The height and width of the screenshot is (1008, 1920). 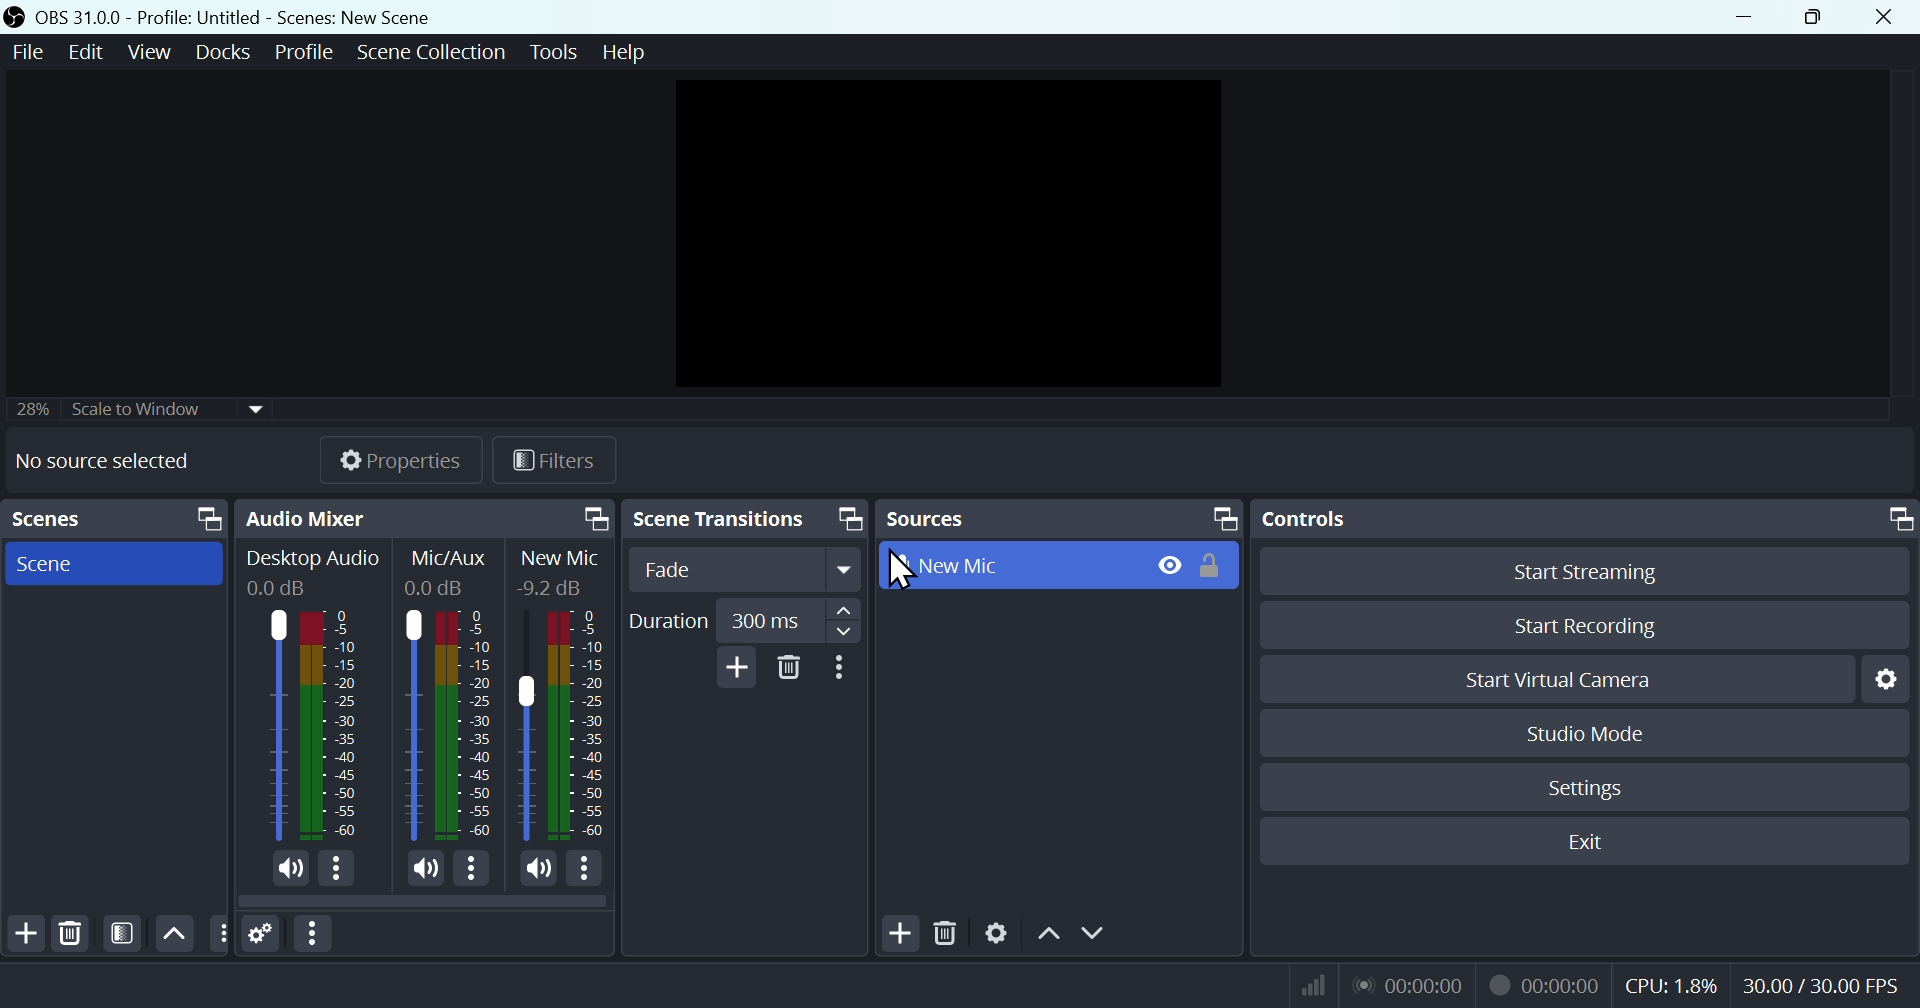 What do you see at coordinates (1818, 20) in the screenshot?
I see `Maximise` at bounding box center [1818, 20].